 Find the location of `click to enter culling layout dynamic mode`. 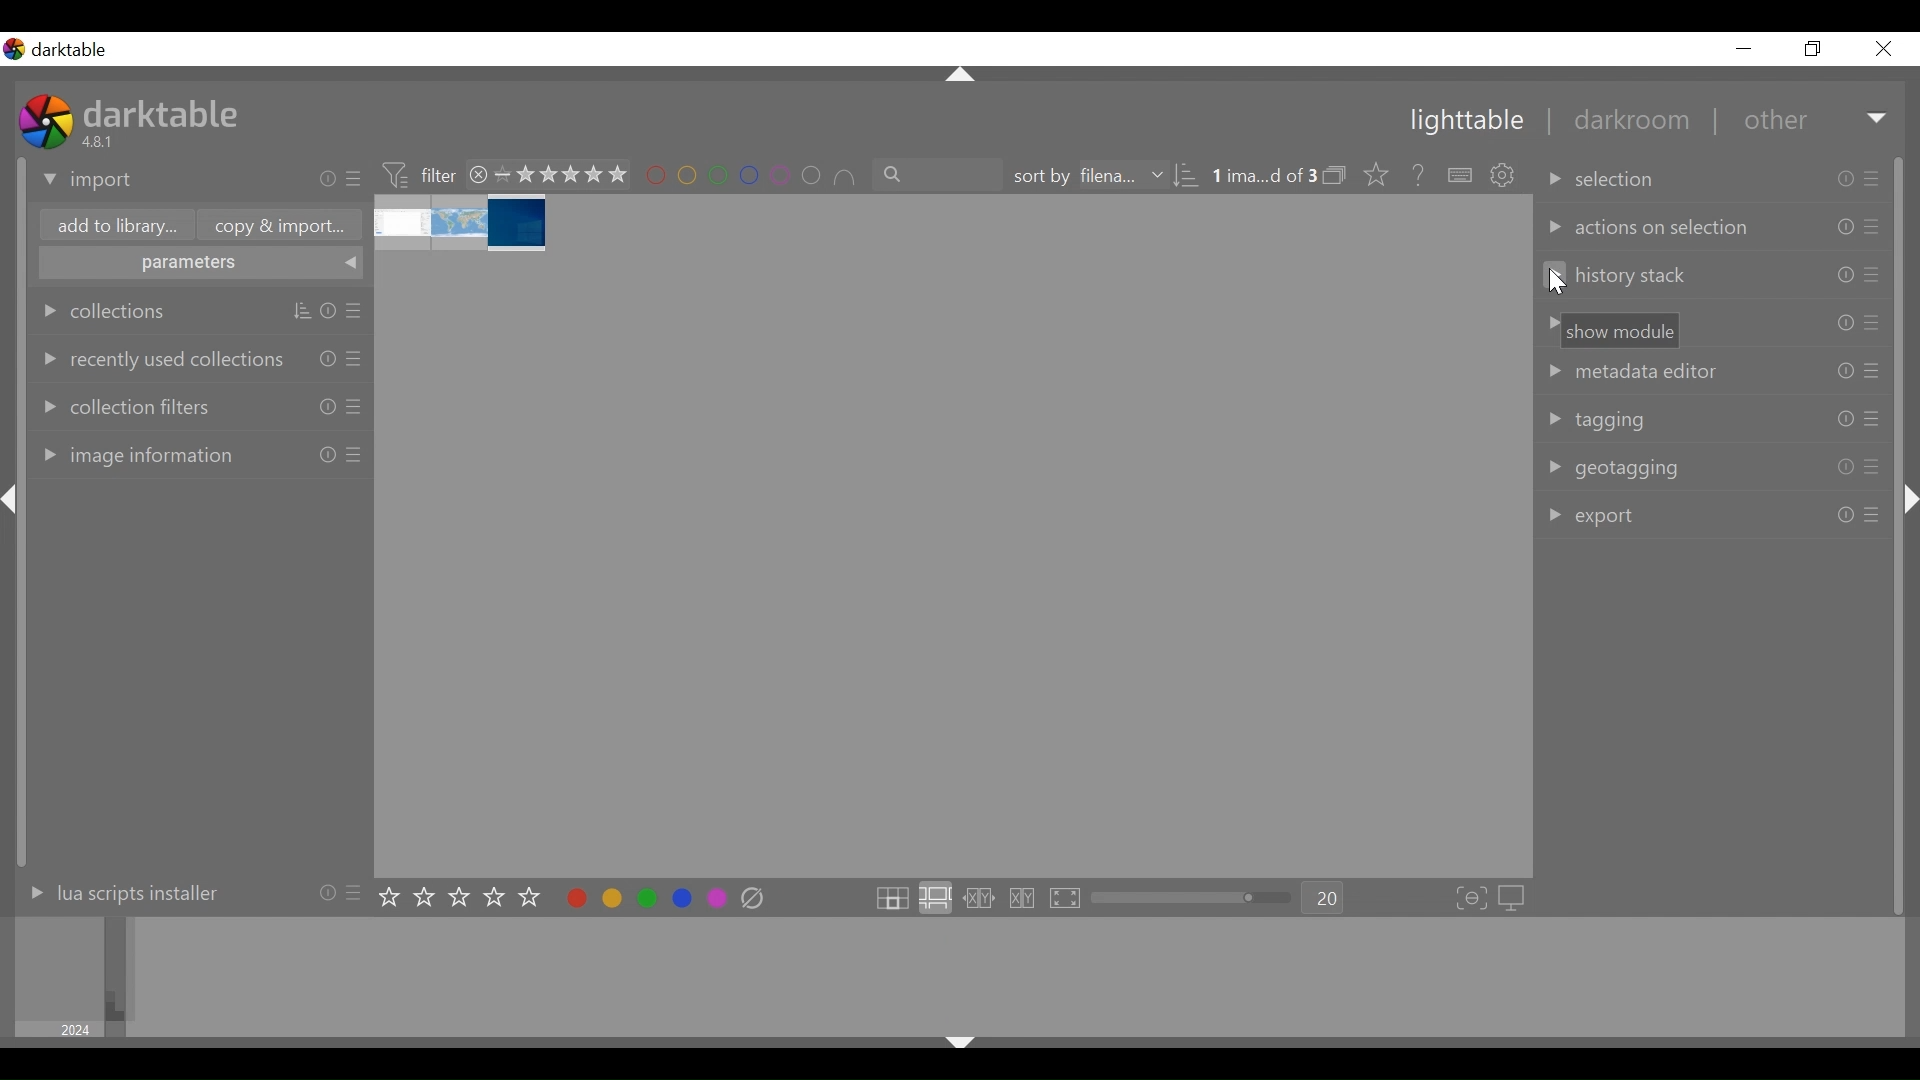

click to enter culling layout dynamic mode is located at coordinates (1025, 899).